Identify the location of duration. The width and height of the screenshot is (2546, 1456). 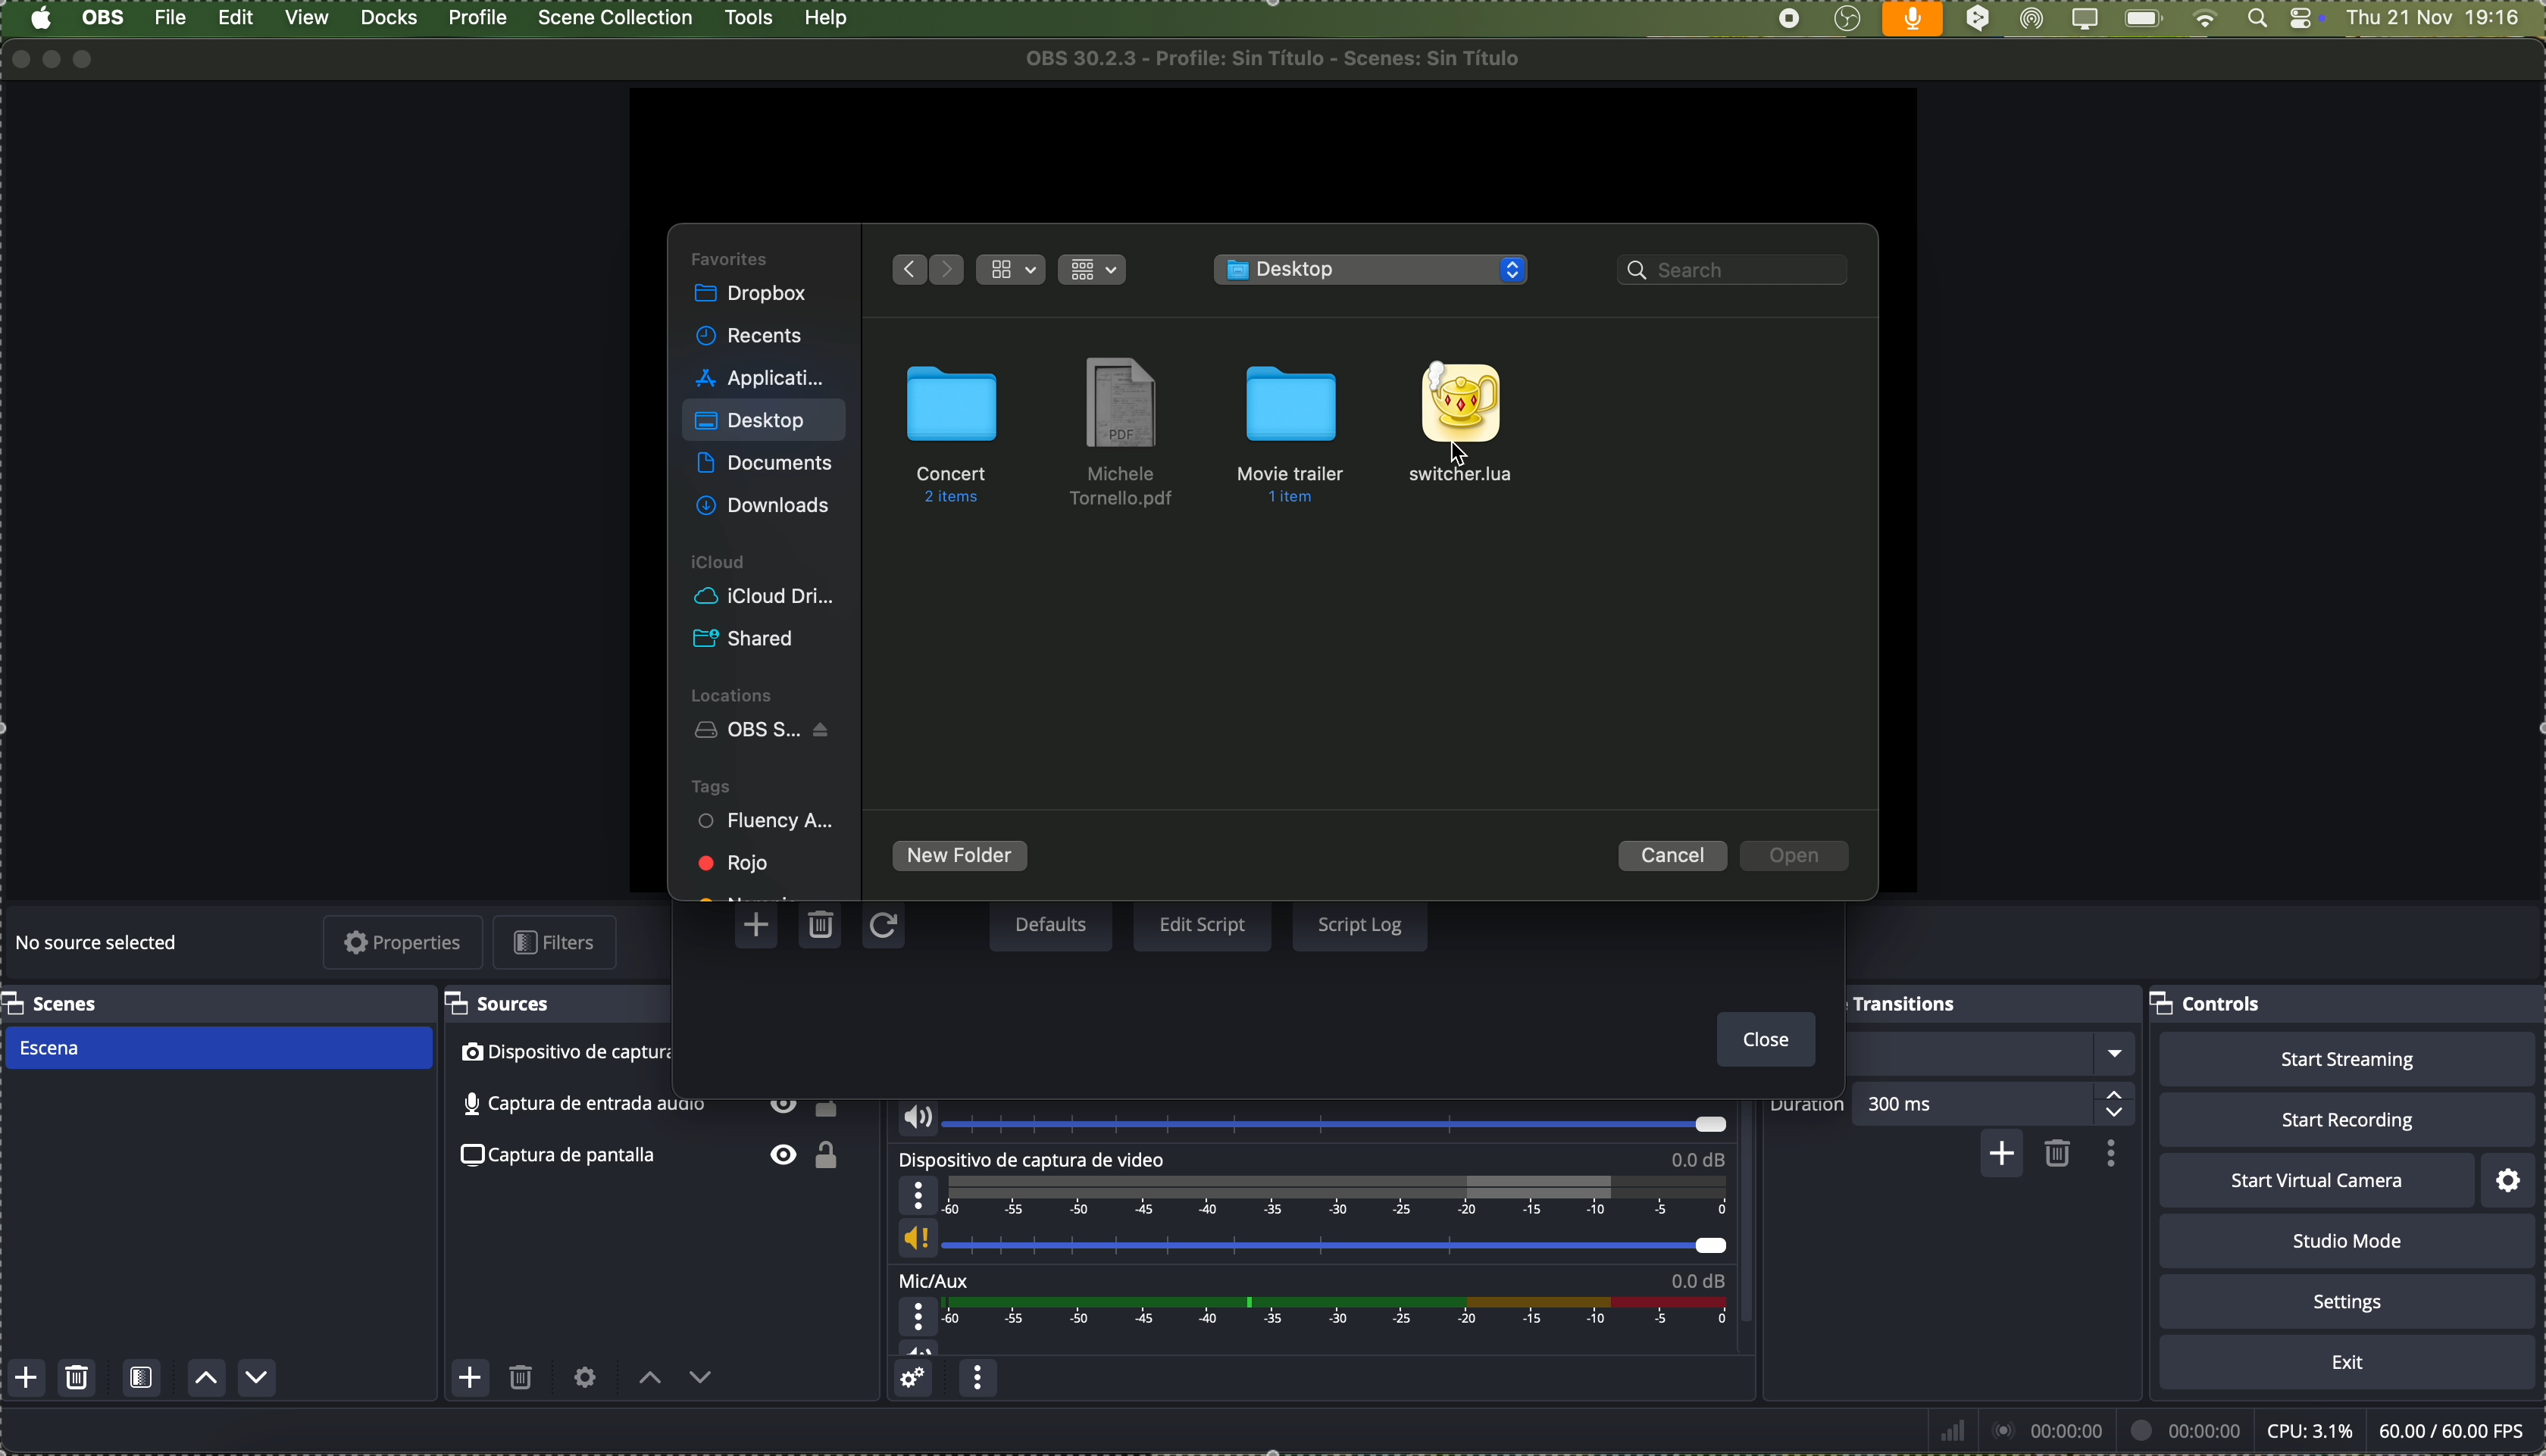
(1808, 1107).